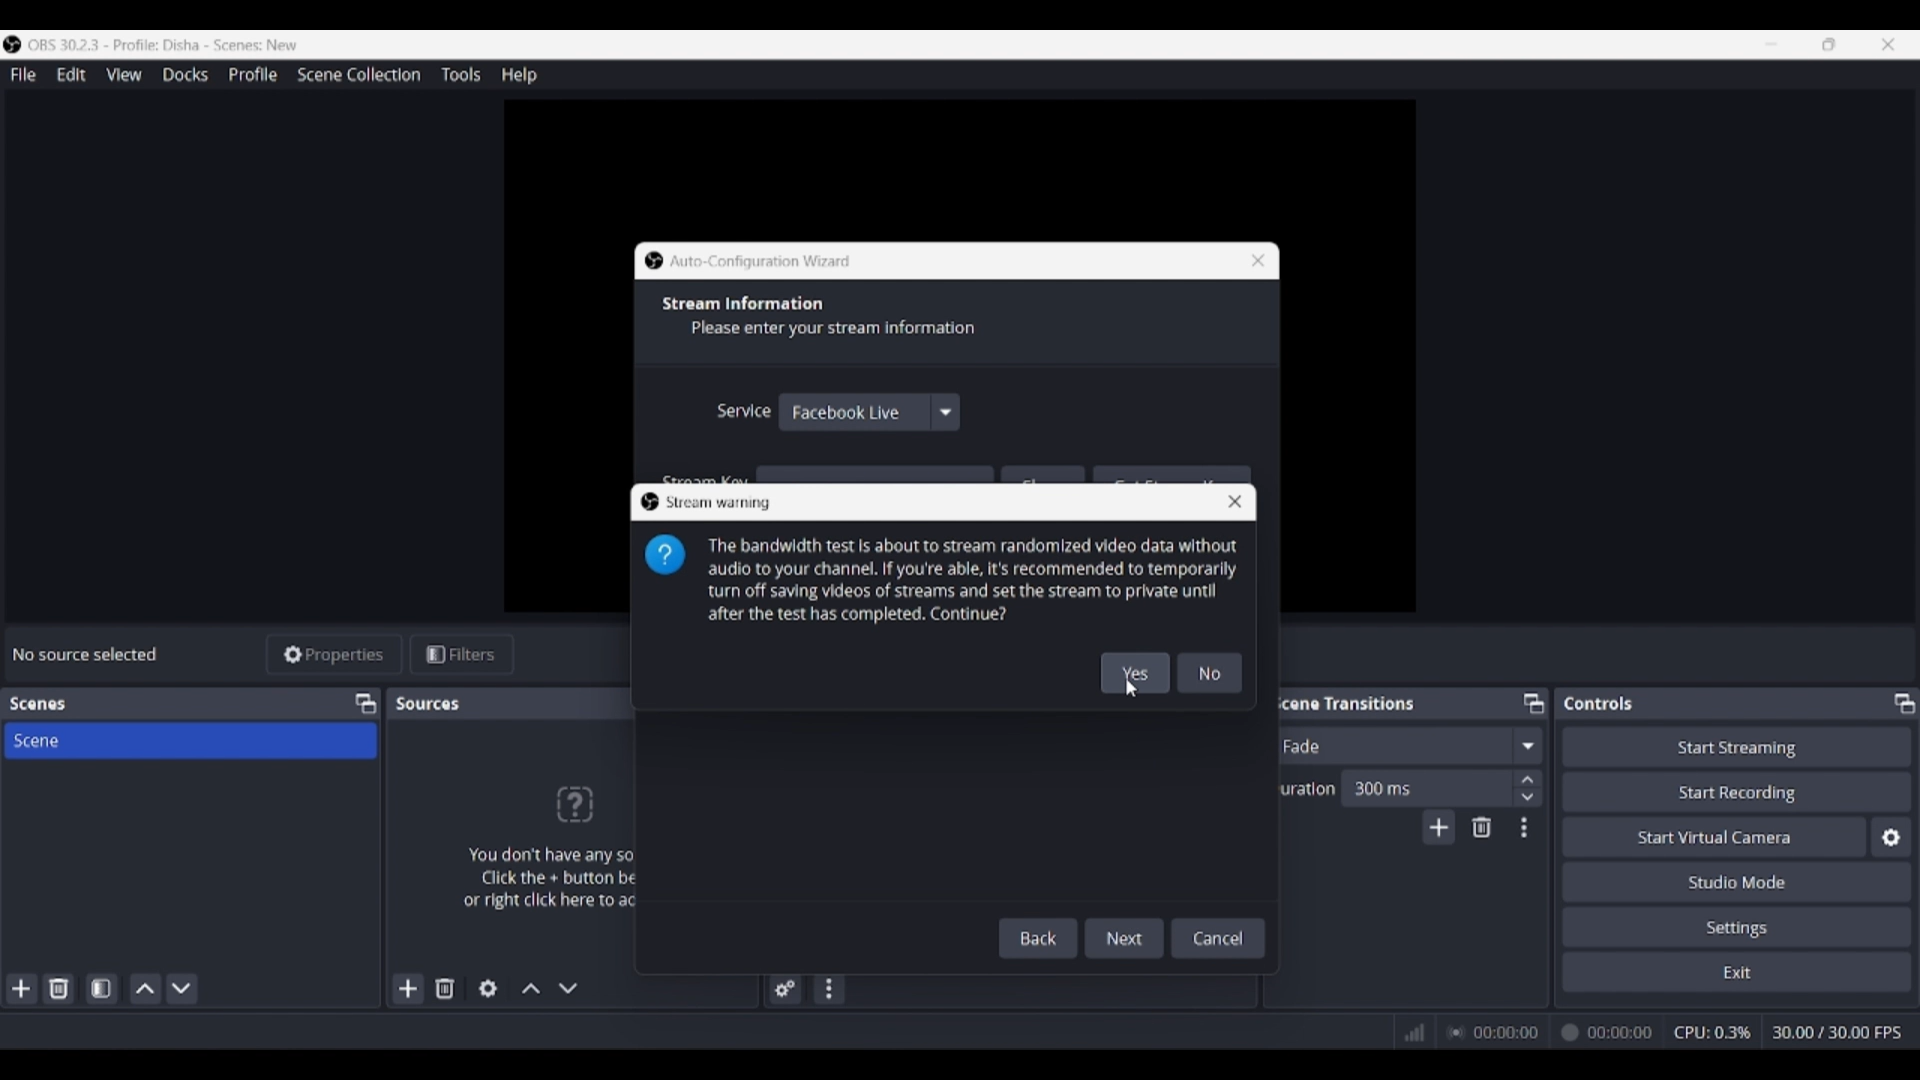 The width and height of the screenshot is (1920, 1080). Describe the element at coordinates (22, 989) in the screenshot. I see `Add scene` at that location.